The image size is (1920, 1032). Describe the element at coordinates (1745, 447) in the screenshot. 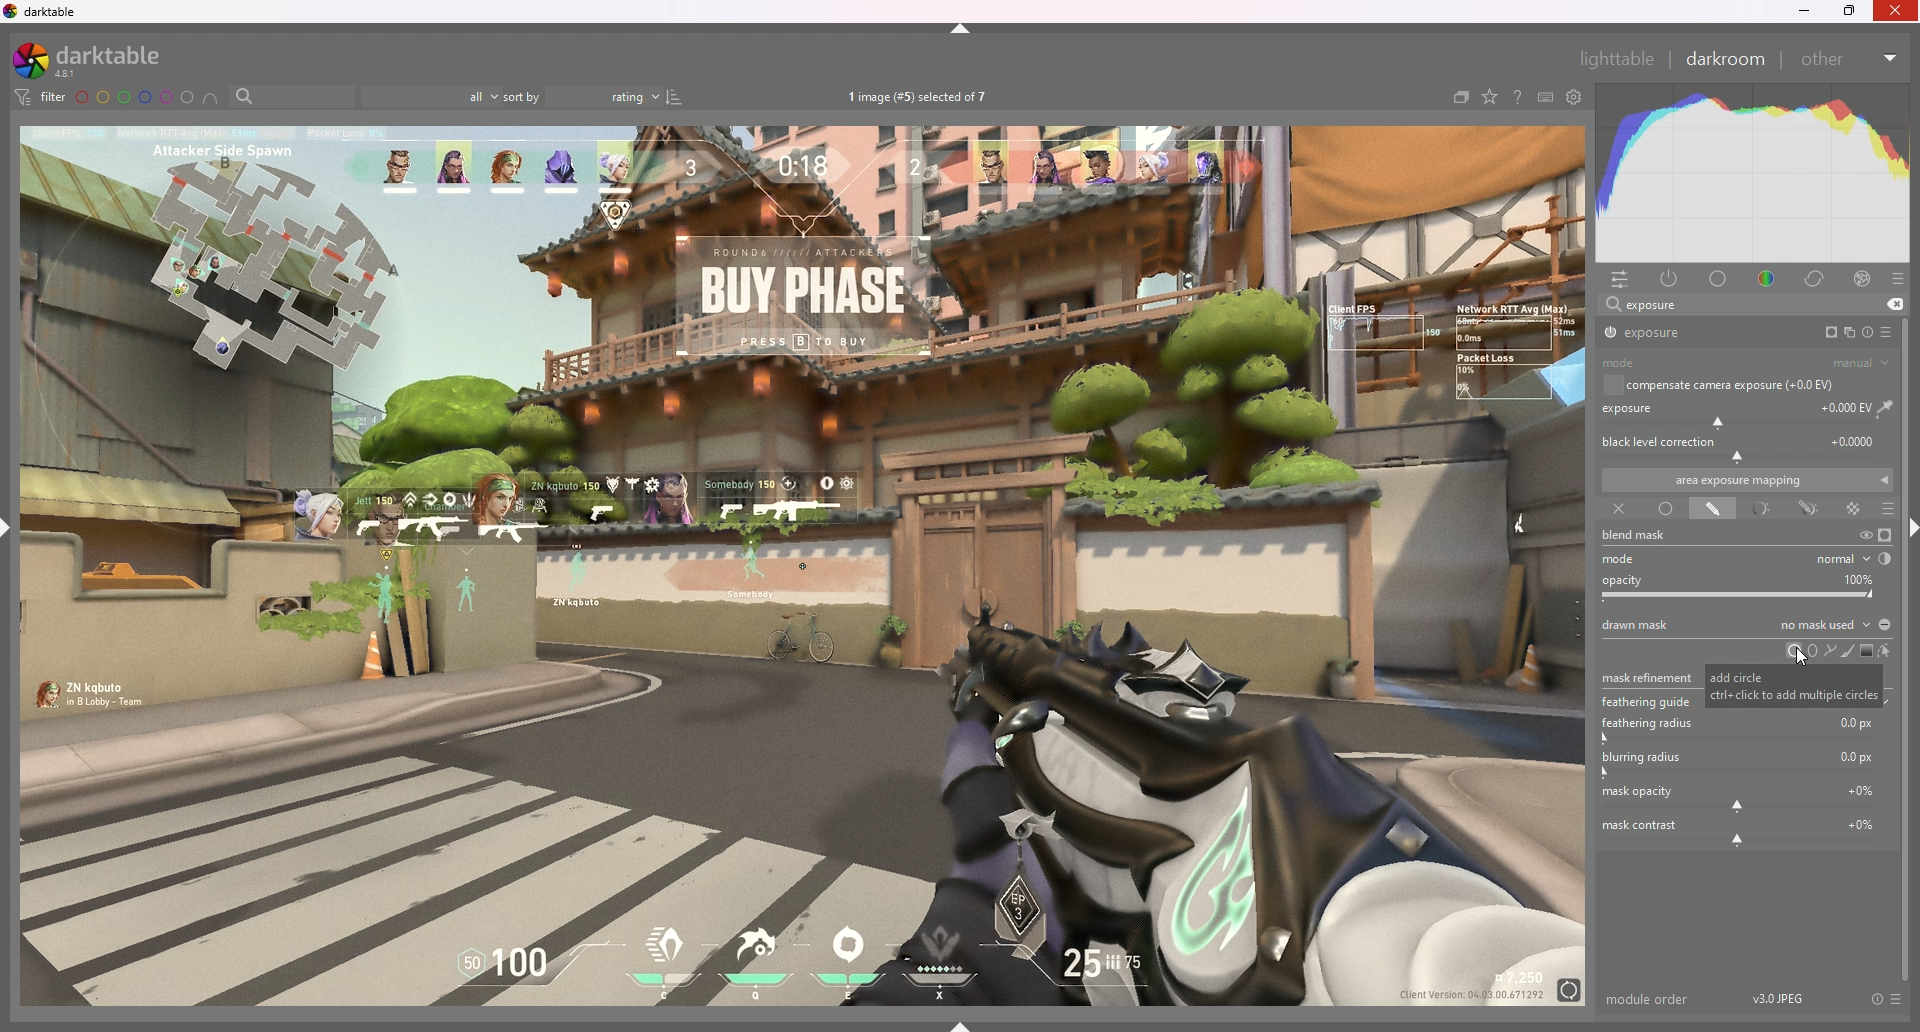

I see `black level correction` at that location.